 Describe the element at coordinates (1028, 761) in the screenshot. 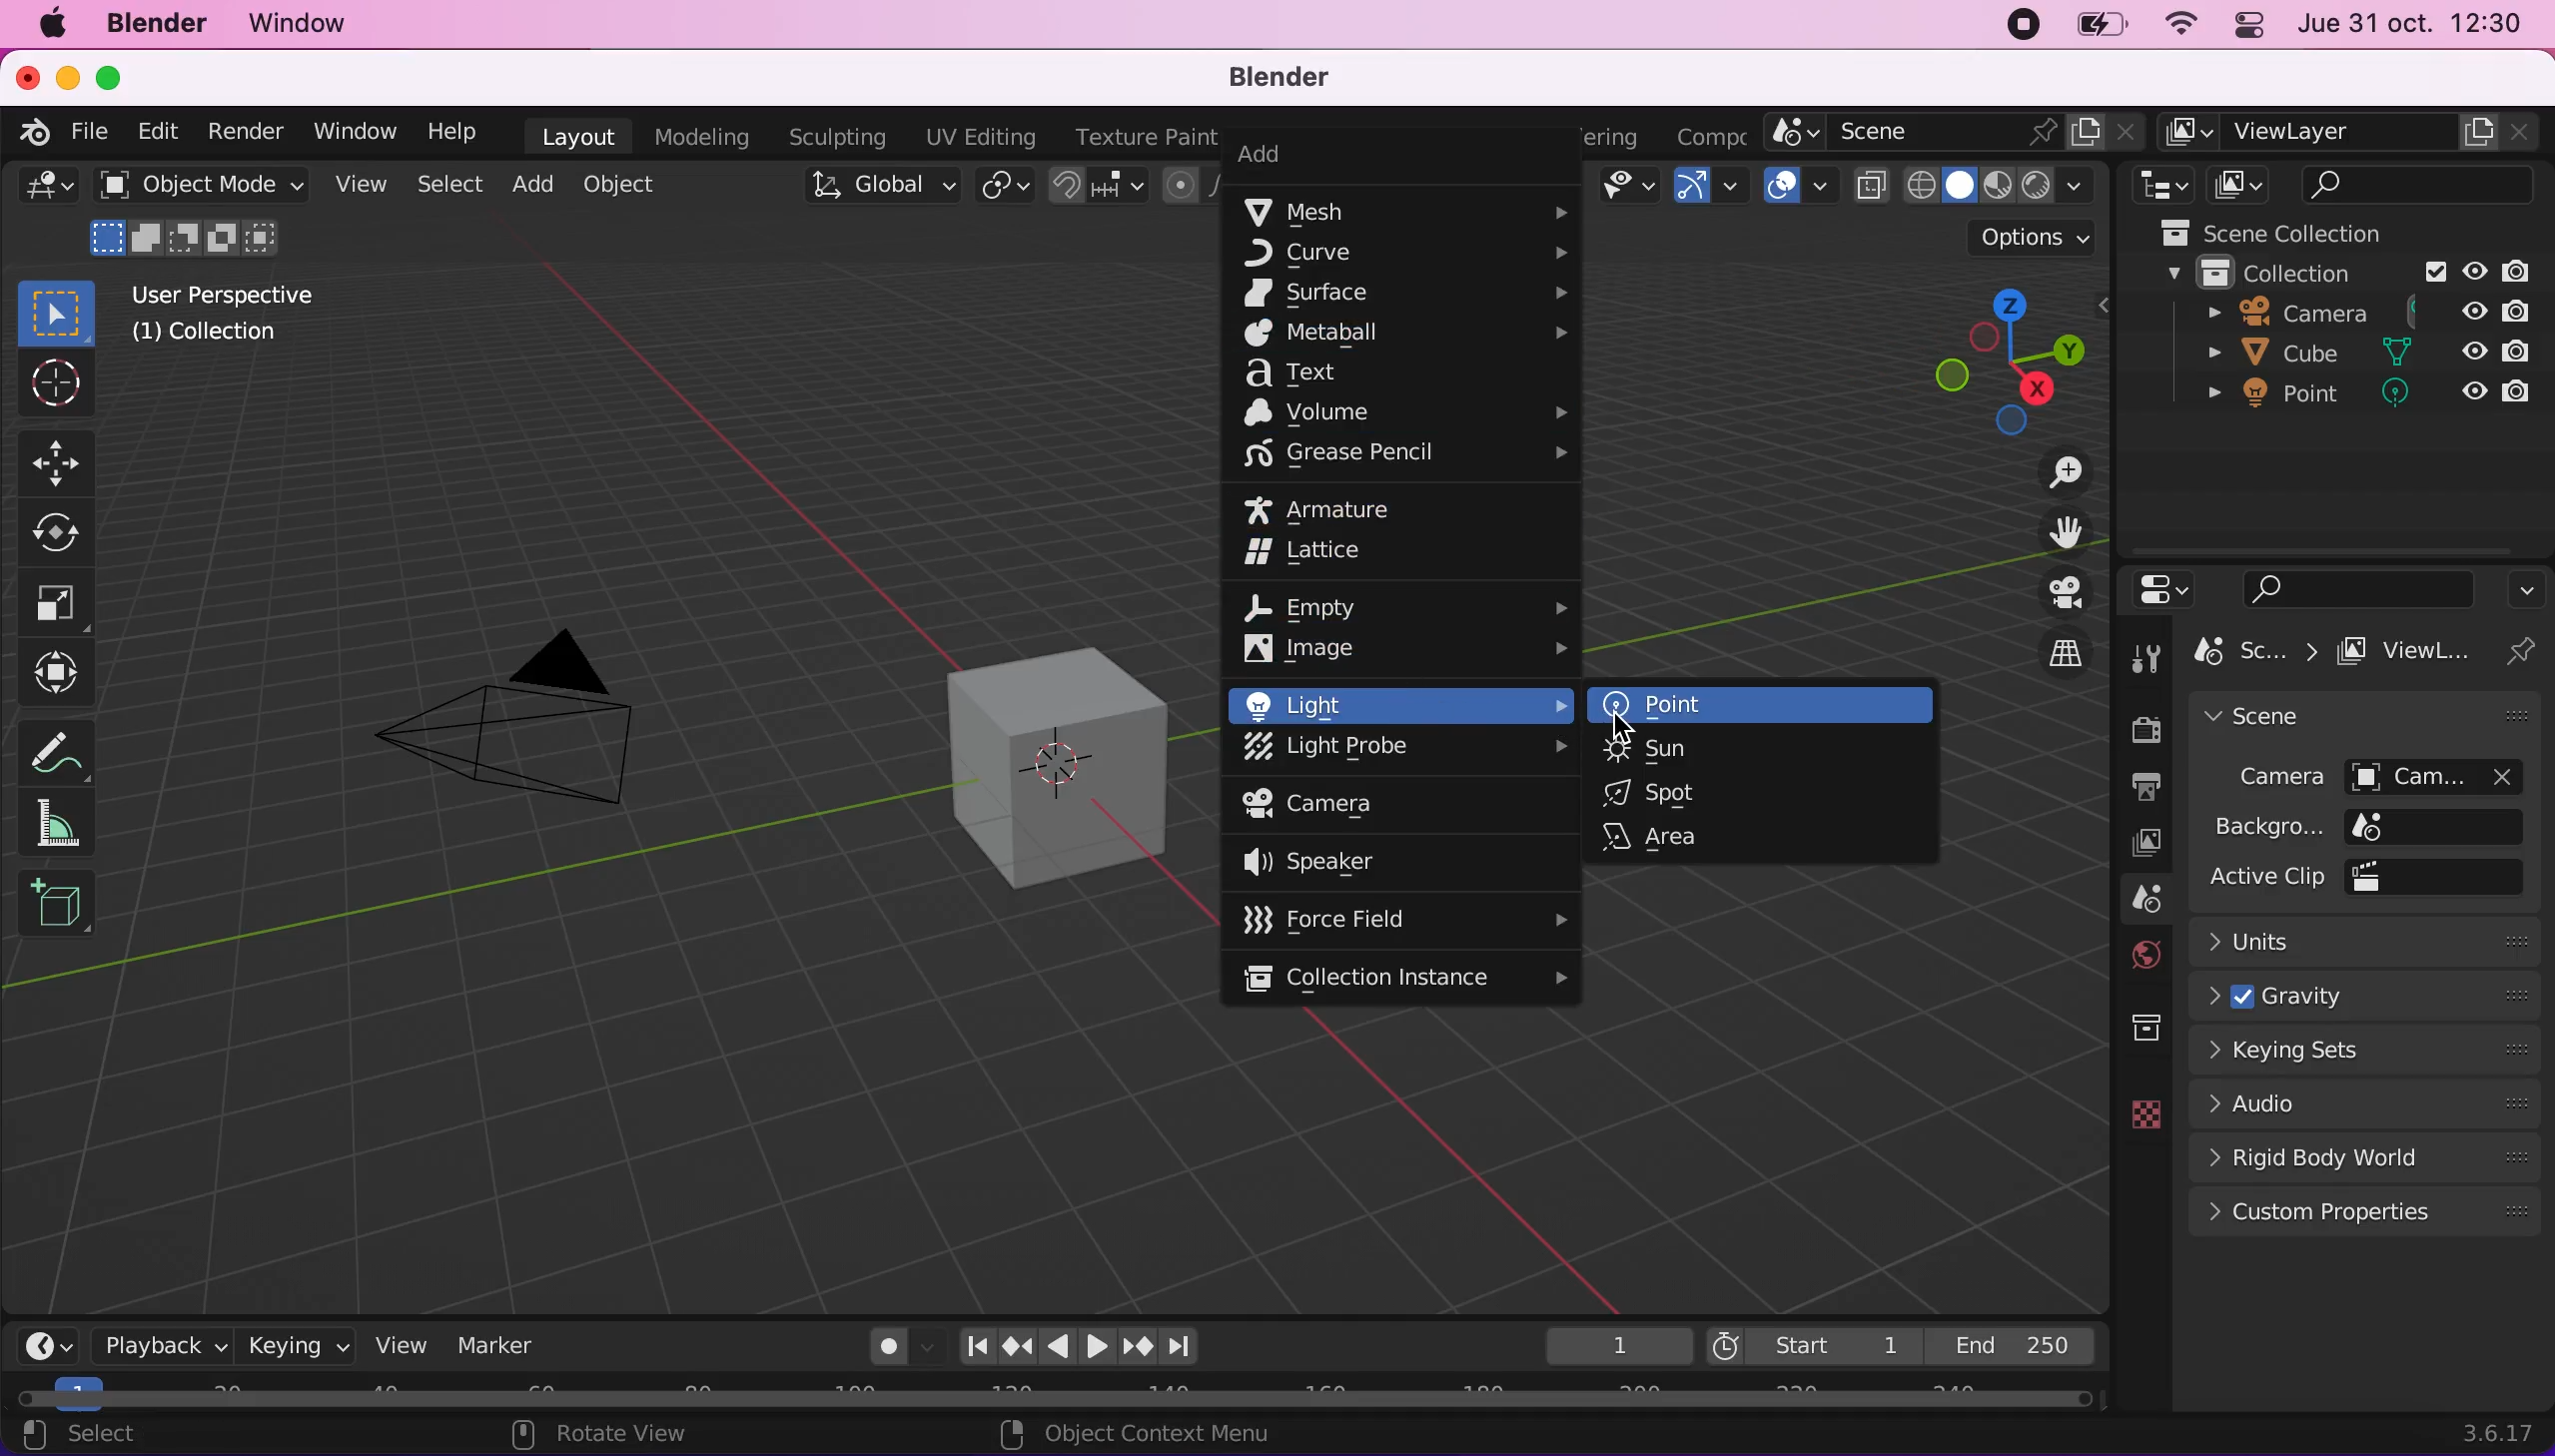

I see `cube` at that location.